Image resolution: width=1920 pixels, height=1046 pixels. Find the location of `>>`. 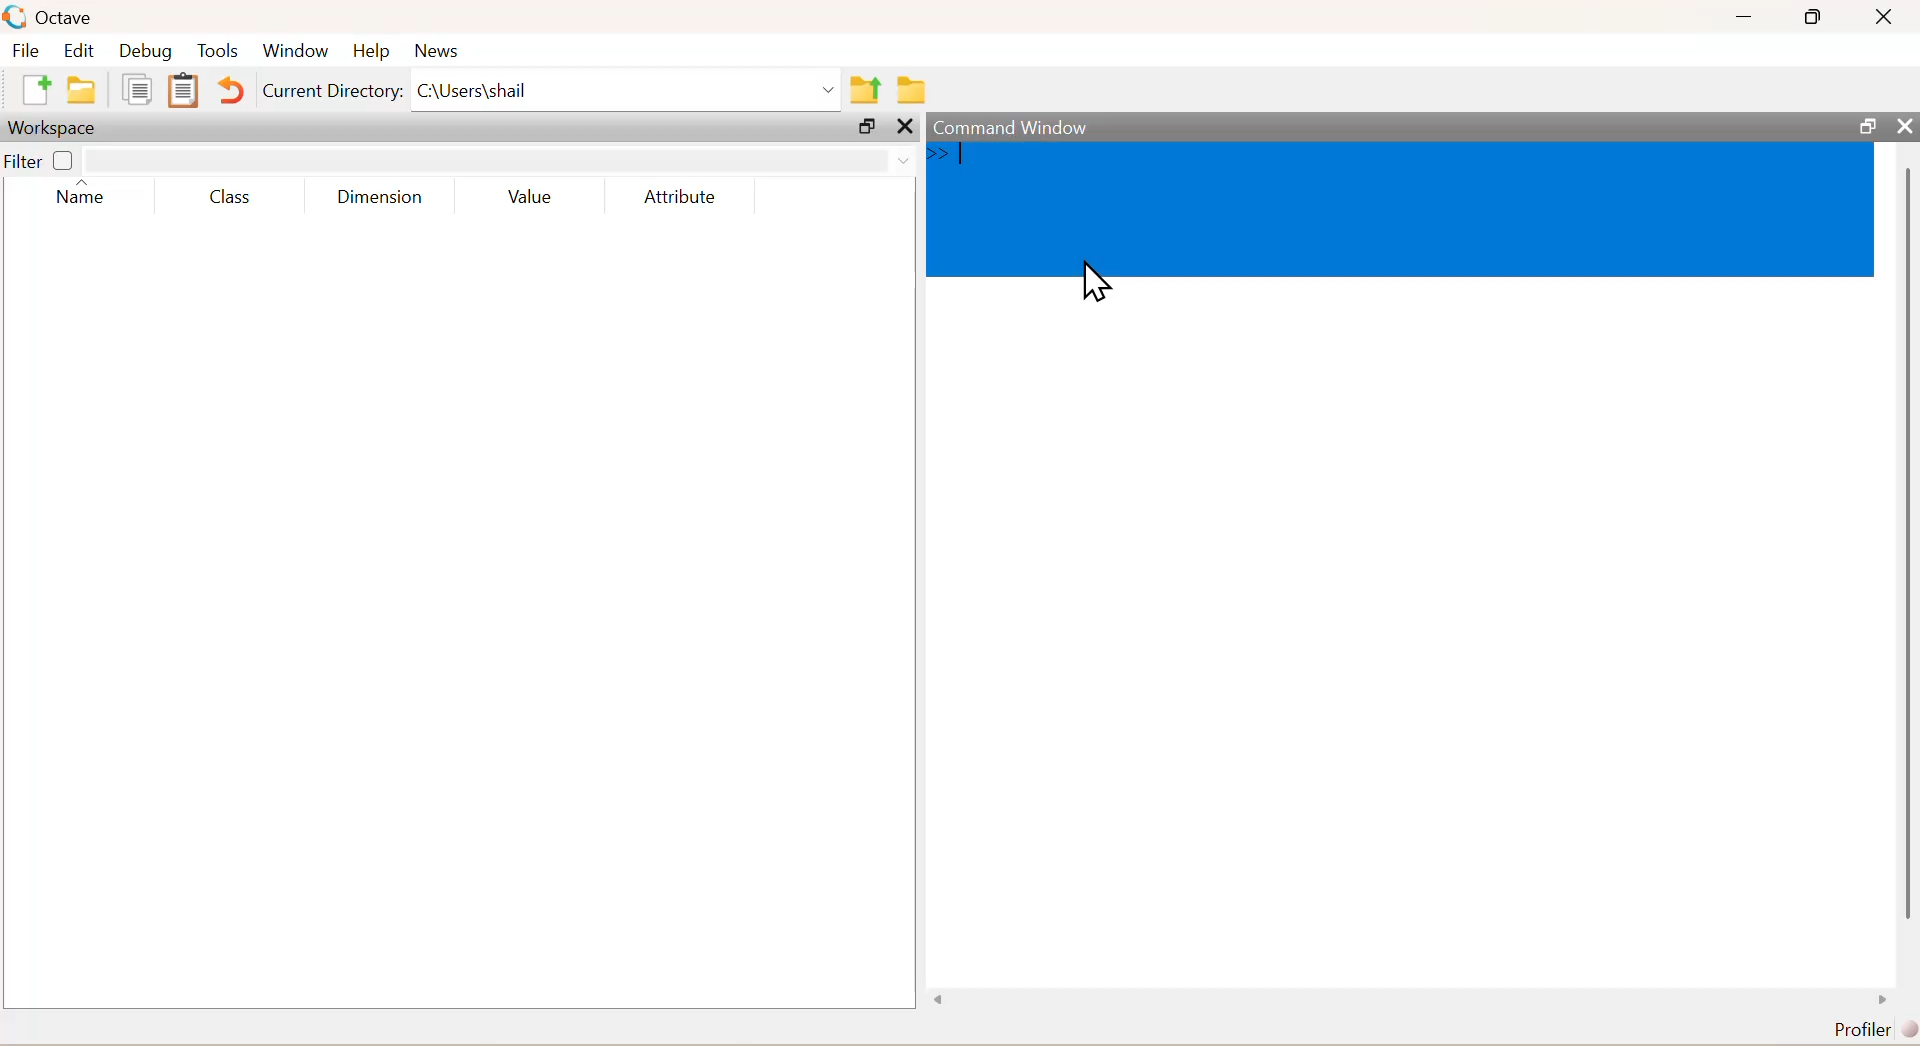

>> is located at coordinates (940, 153).